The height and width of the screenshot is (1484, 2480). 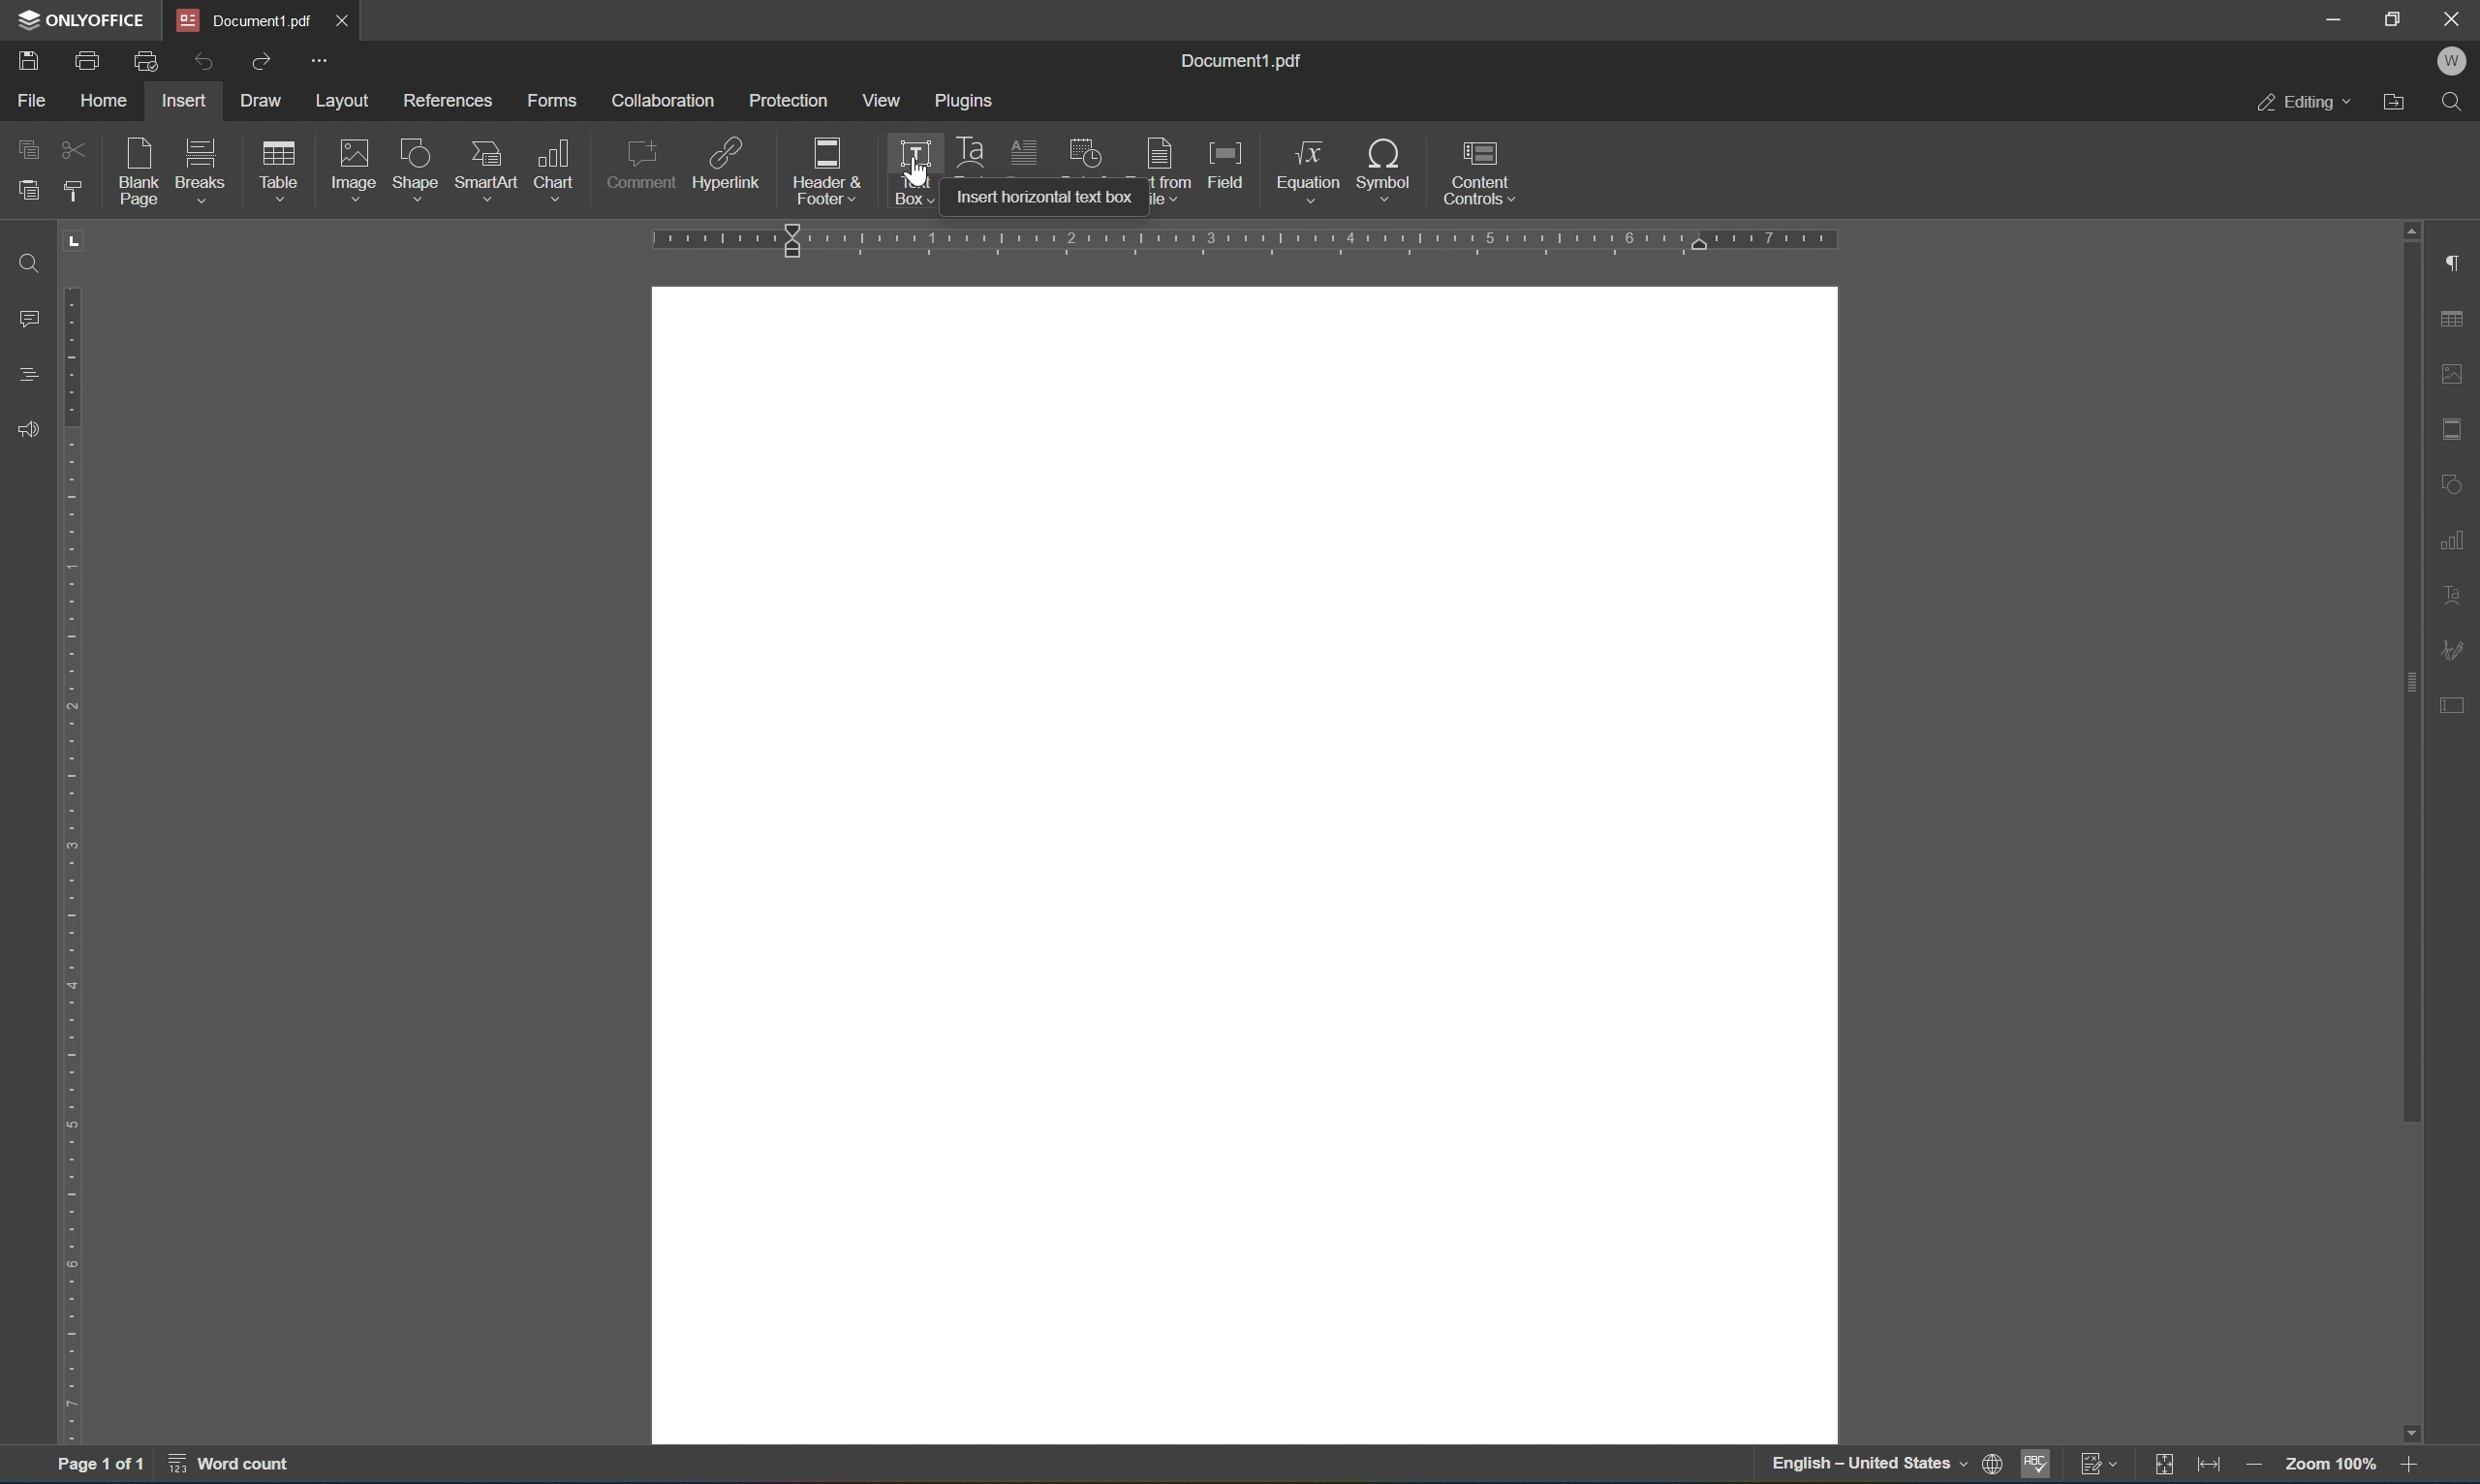 I want to click on Close, so click(x=345, y=19).